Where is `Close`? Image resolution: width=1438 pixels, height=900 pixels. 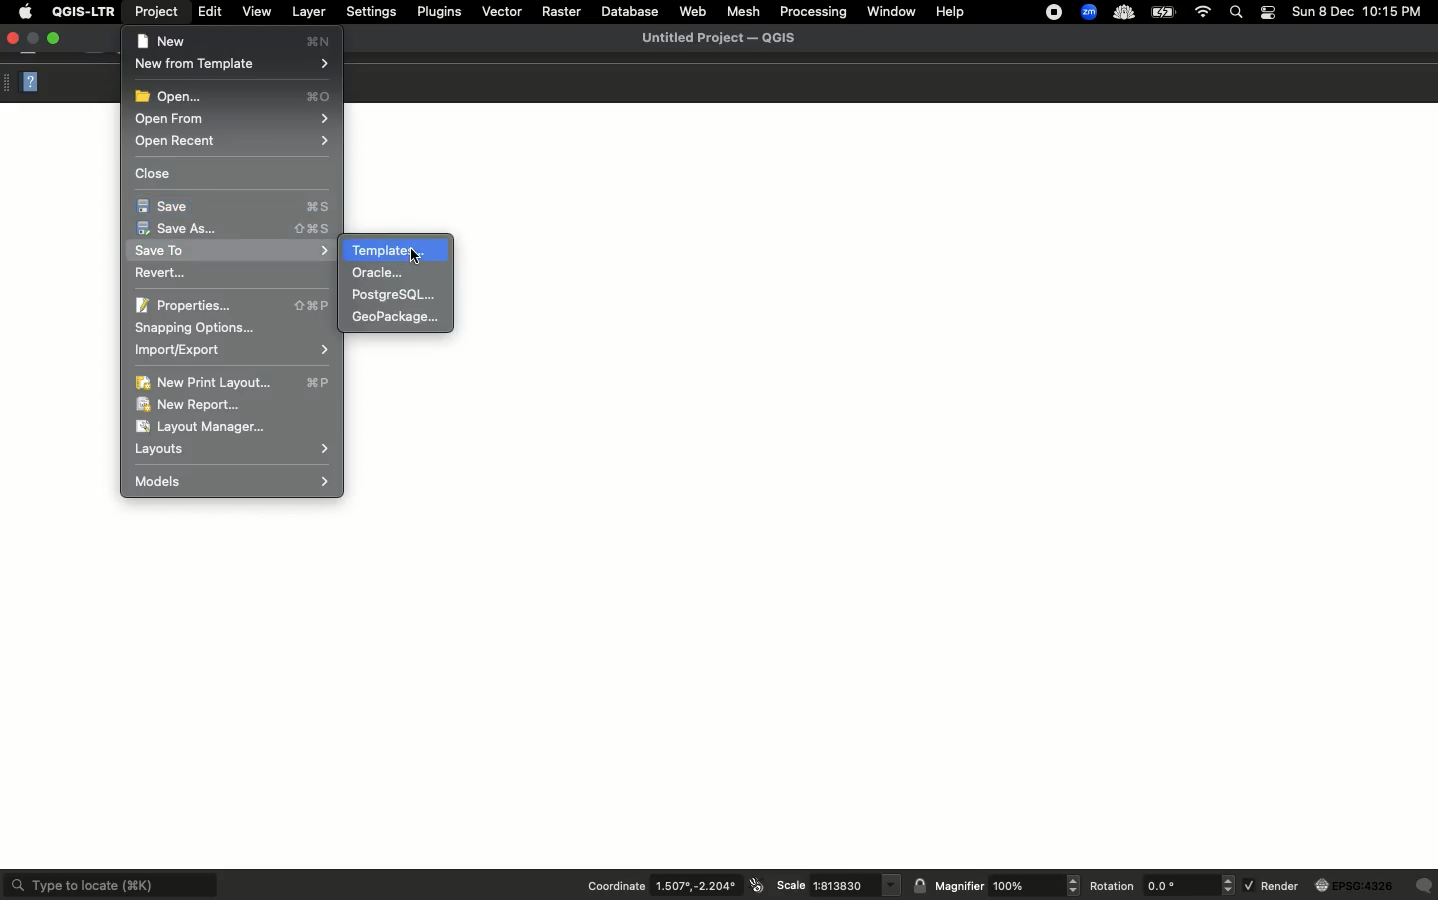 Close is located at coordinates (15, 39).